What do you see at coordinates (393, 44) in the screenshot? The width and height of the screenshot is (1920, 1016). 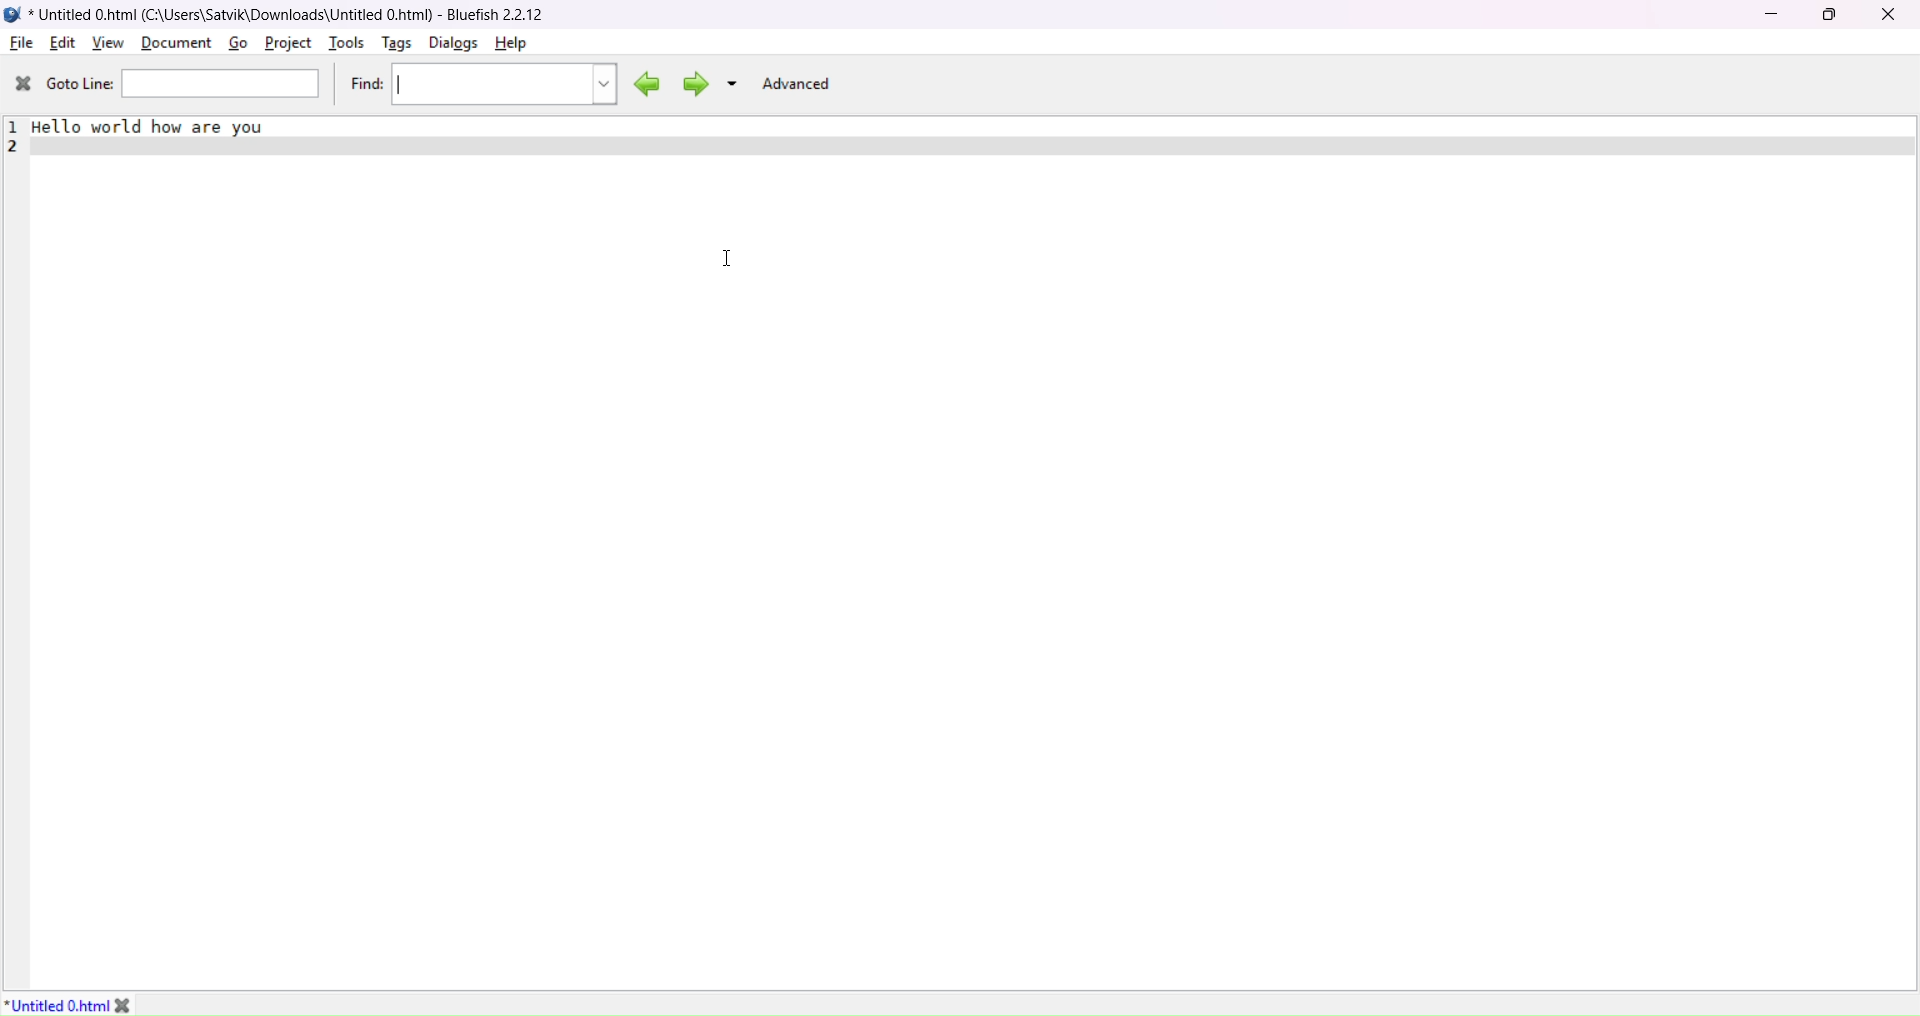 I see `tags` at bounding box center [393, 44].